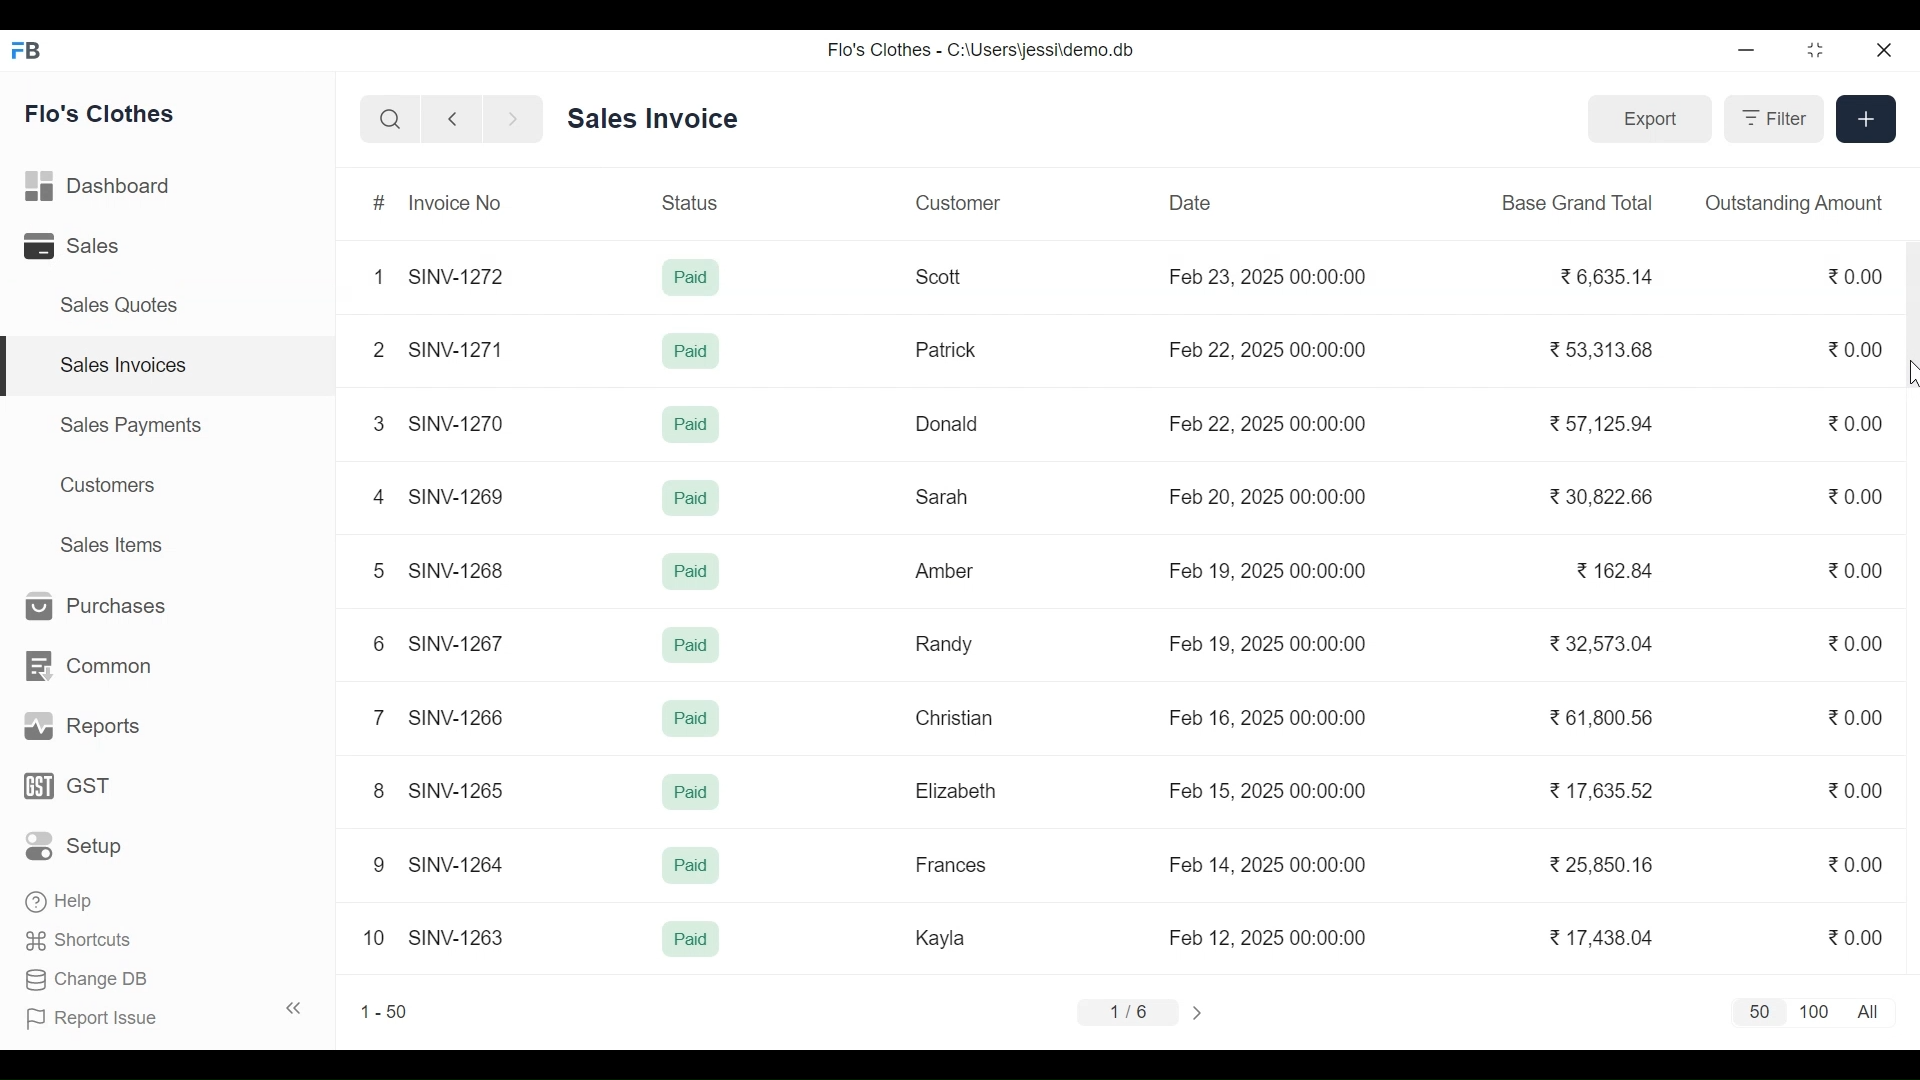 This screenshot has height=1080, width=1920. I want to click on 8, so click(380, 790).